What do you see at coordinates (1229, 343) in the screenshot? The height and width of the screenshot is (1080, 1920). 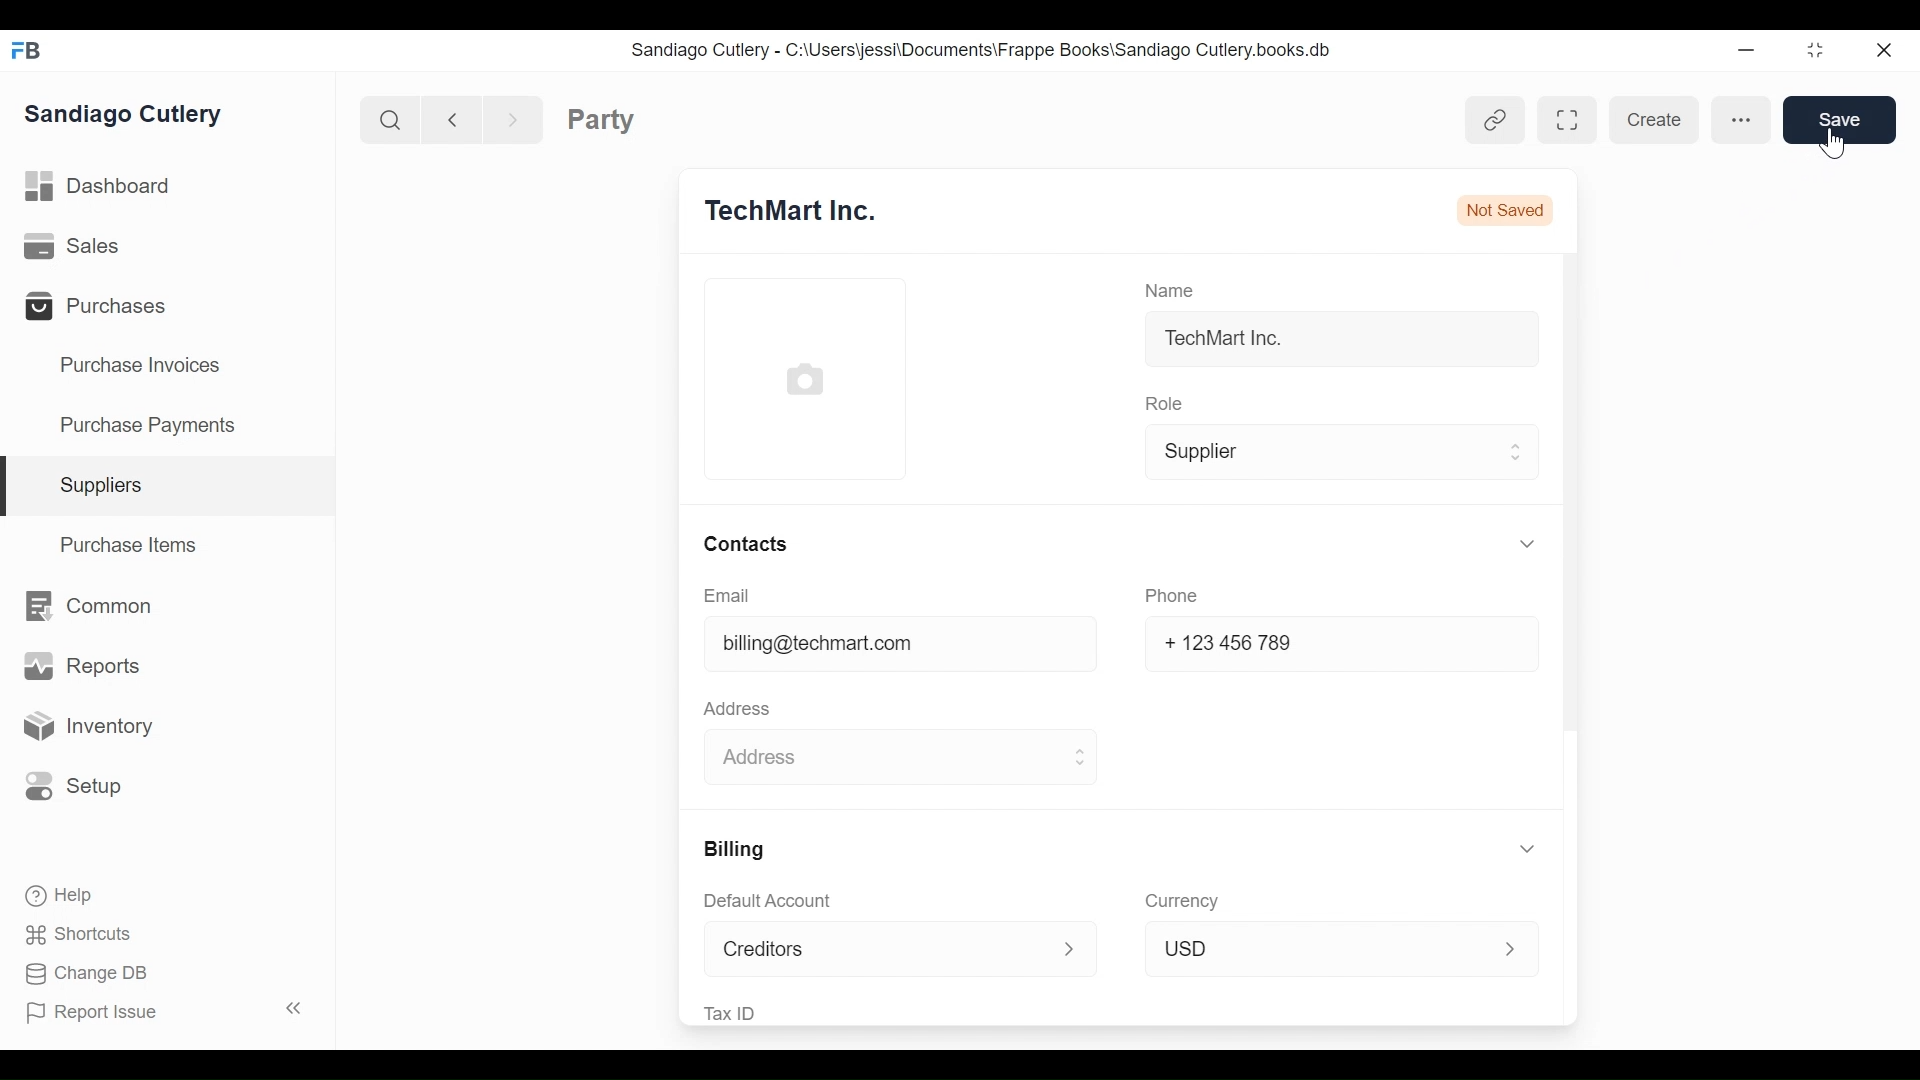 I see `TechMart Inc.` at bounding box center [1229, 343].